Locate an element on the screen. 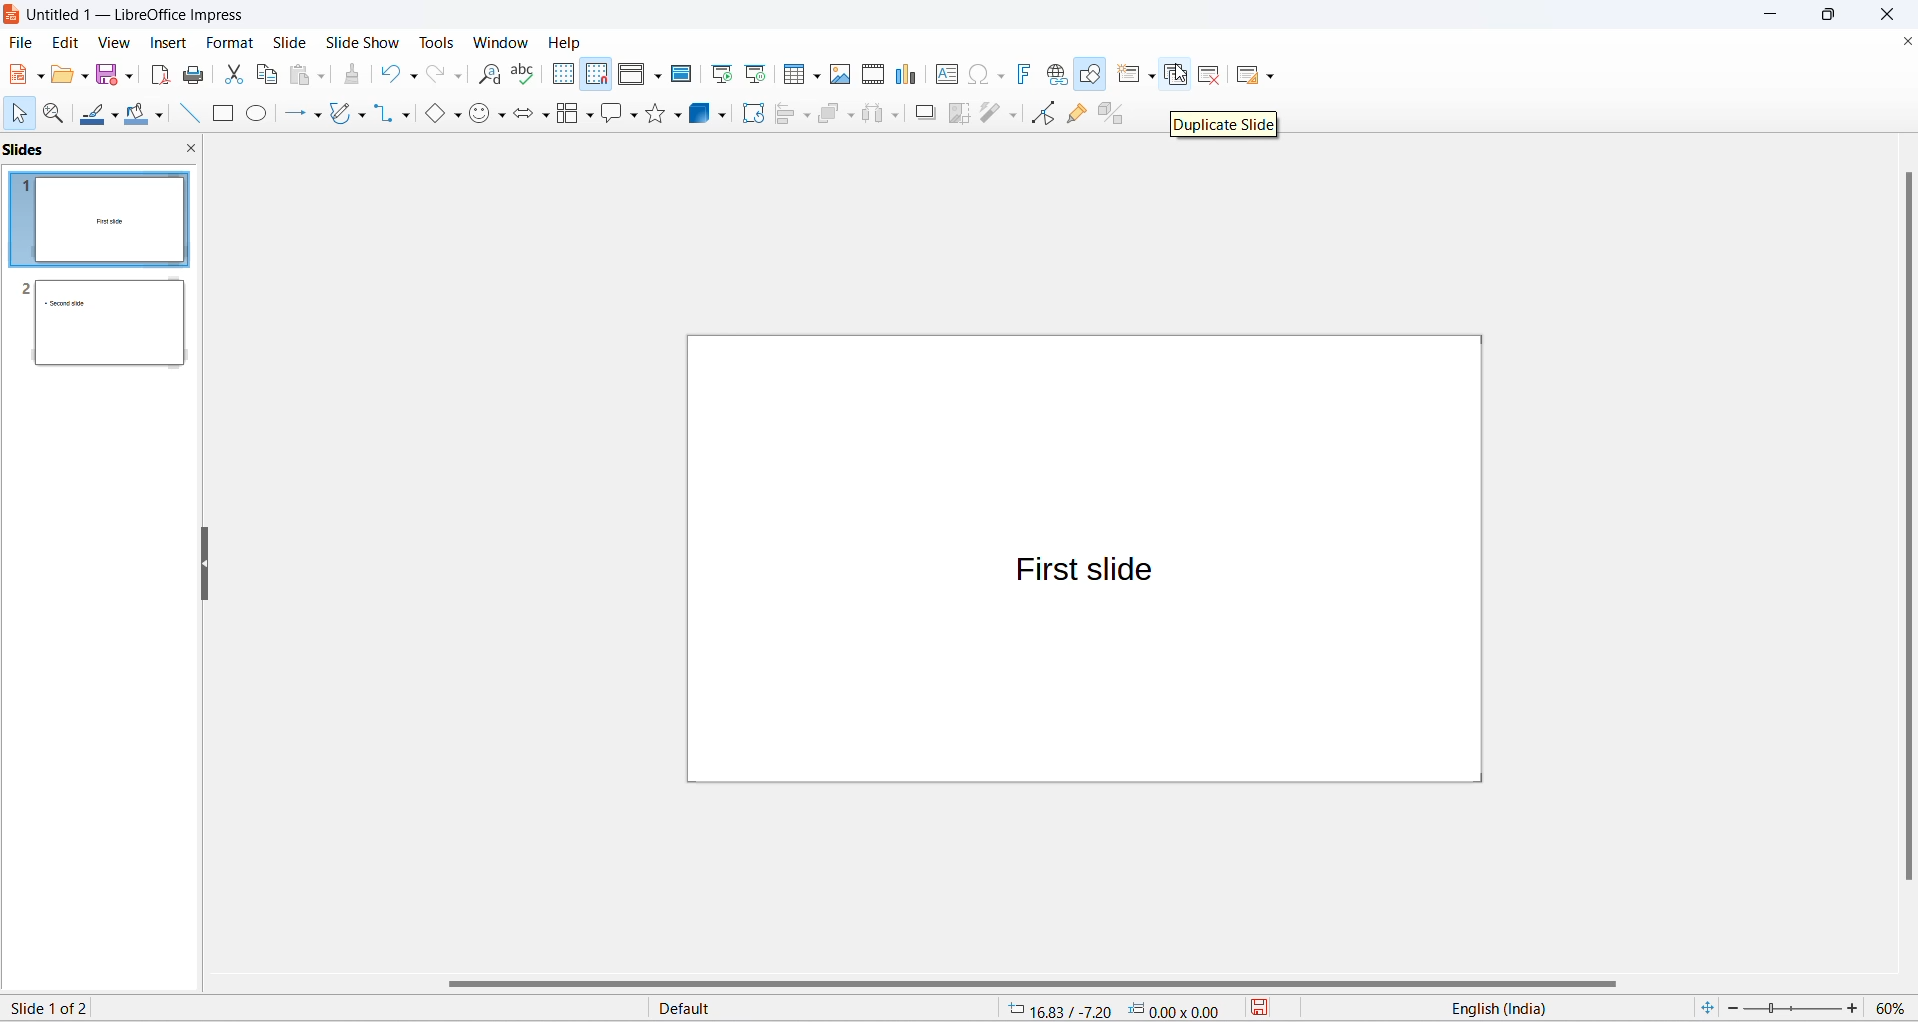 The width and height of the screenshot is (1918, 1022). fill color is located at coordinates (137, 112).